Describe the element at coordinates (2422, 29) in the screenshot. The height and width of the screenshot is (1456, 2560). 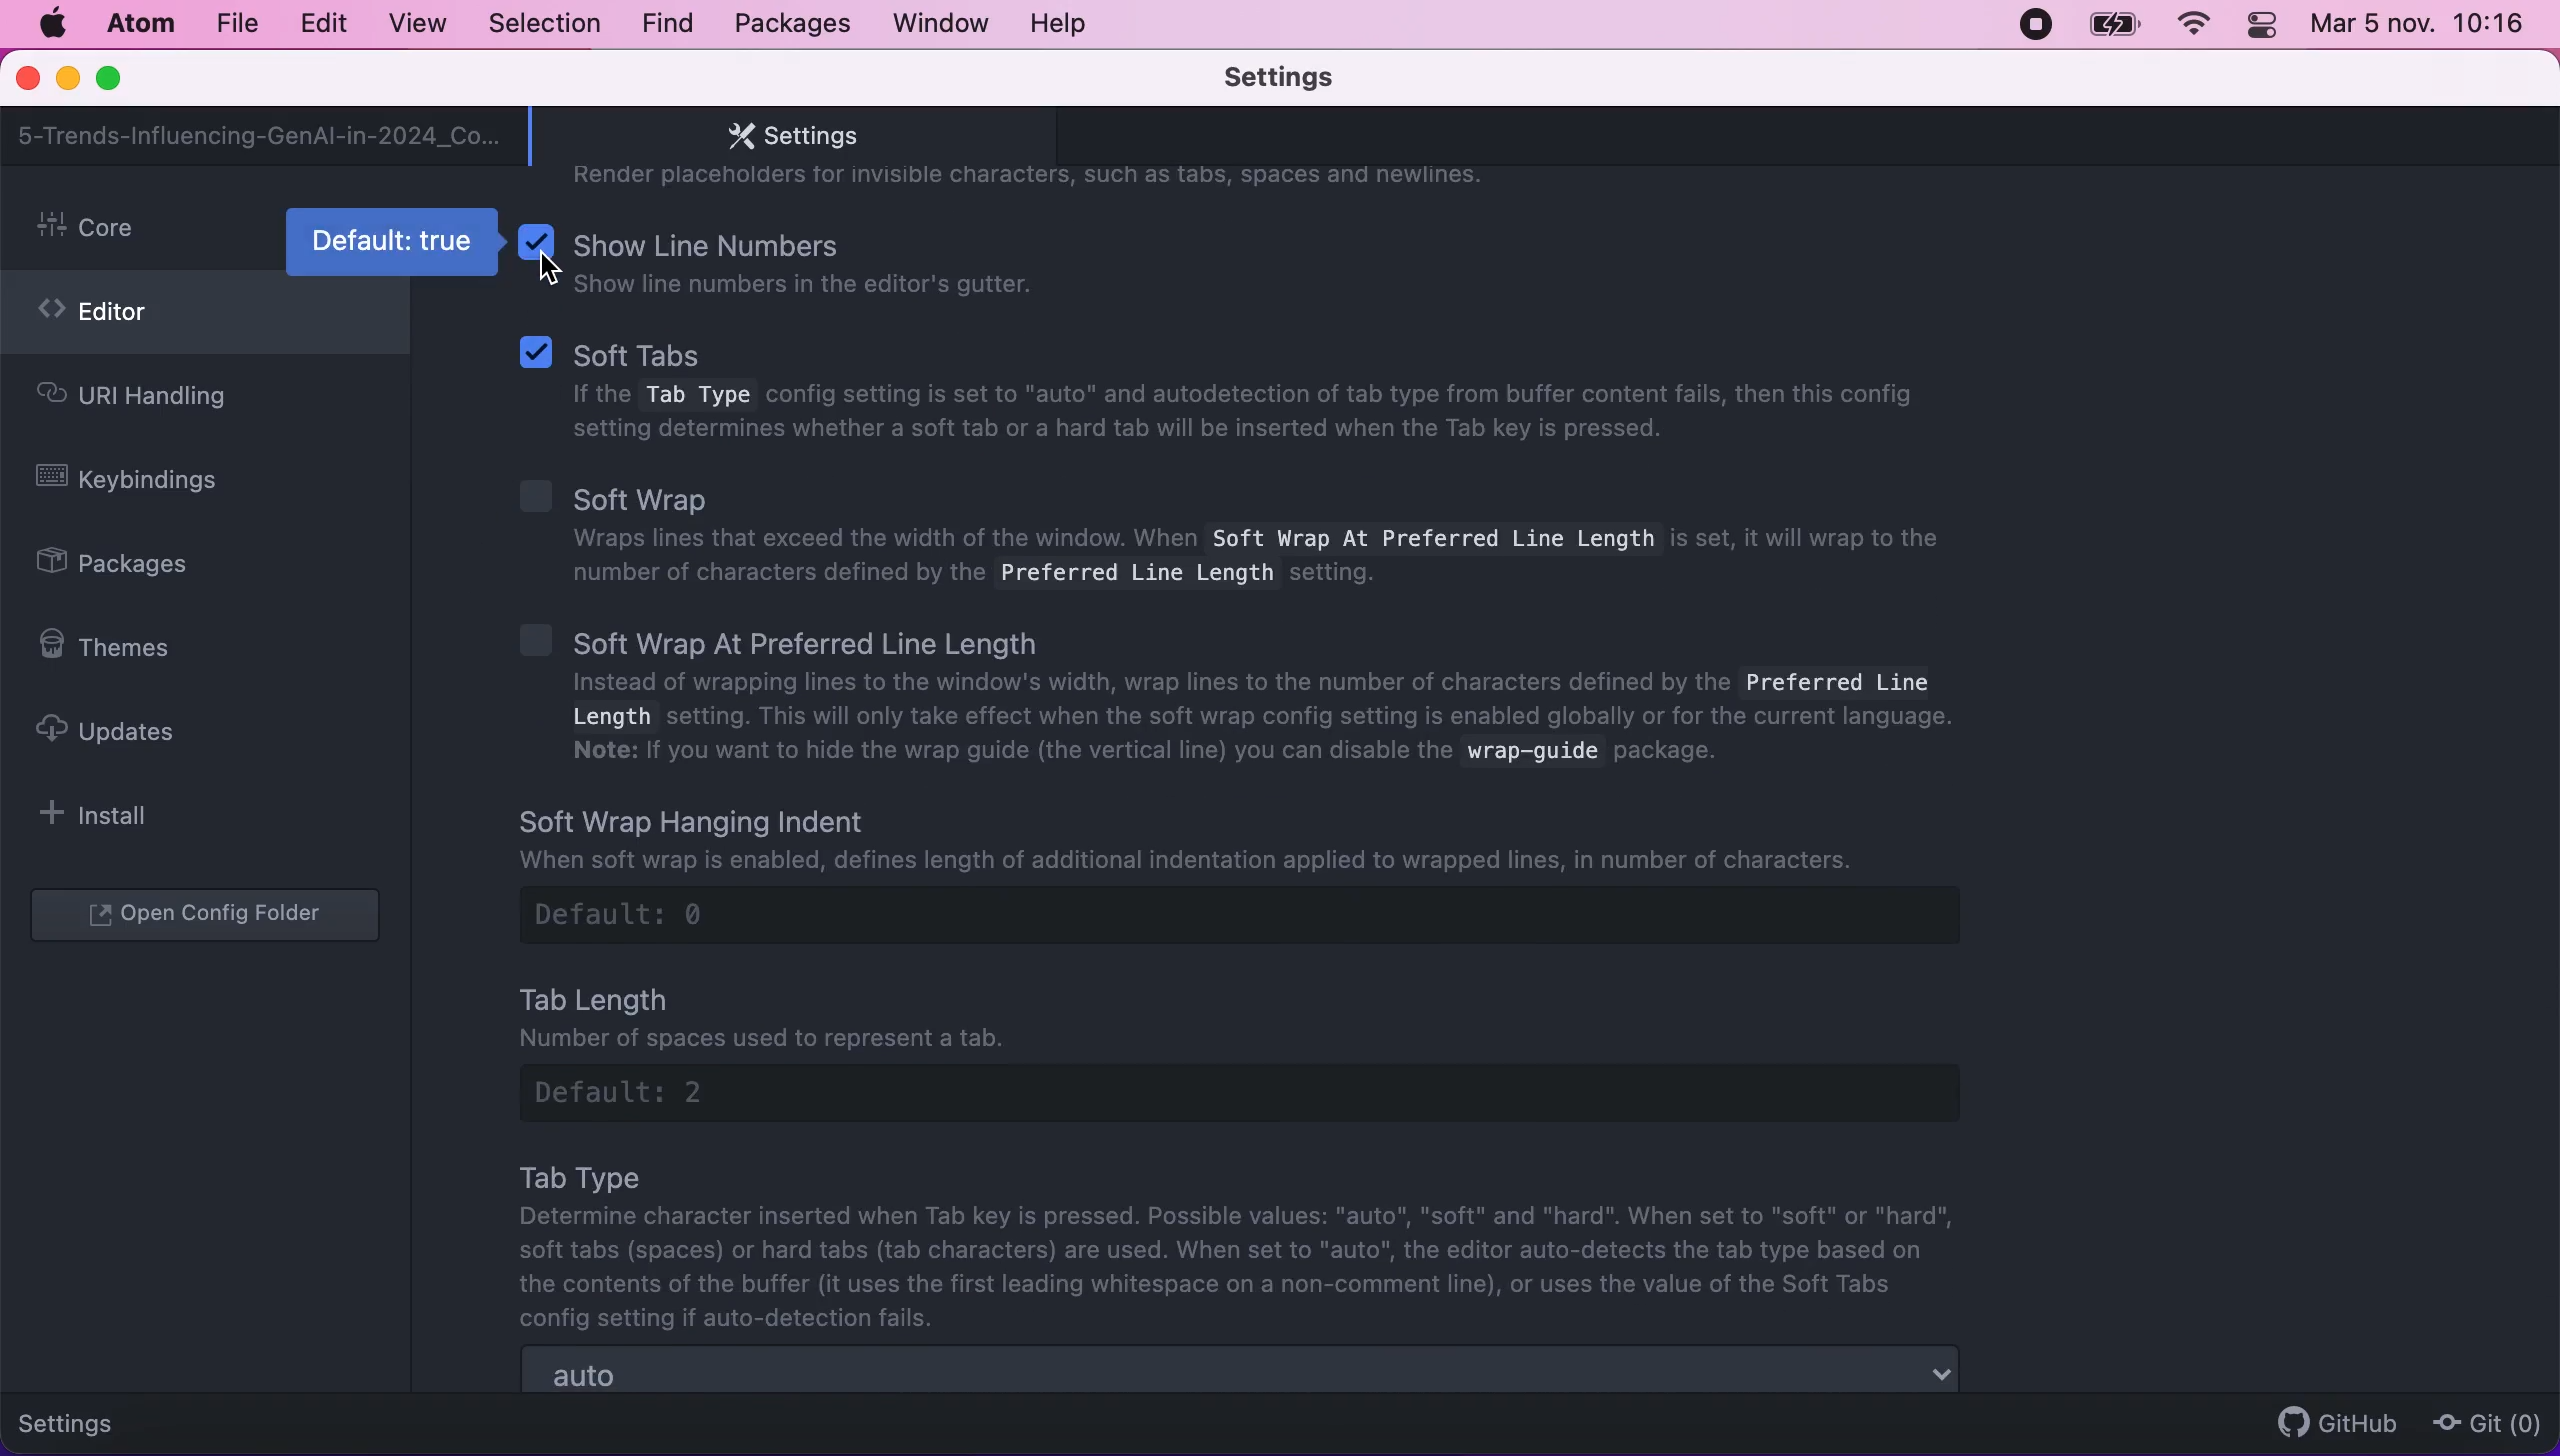
I see `time and date` at that location.